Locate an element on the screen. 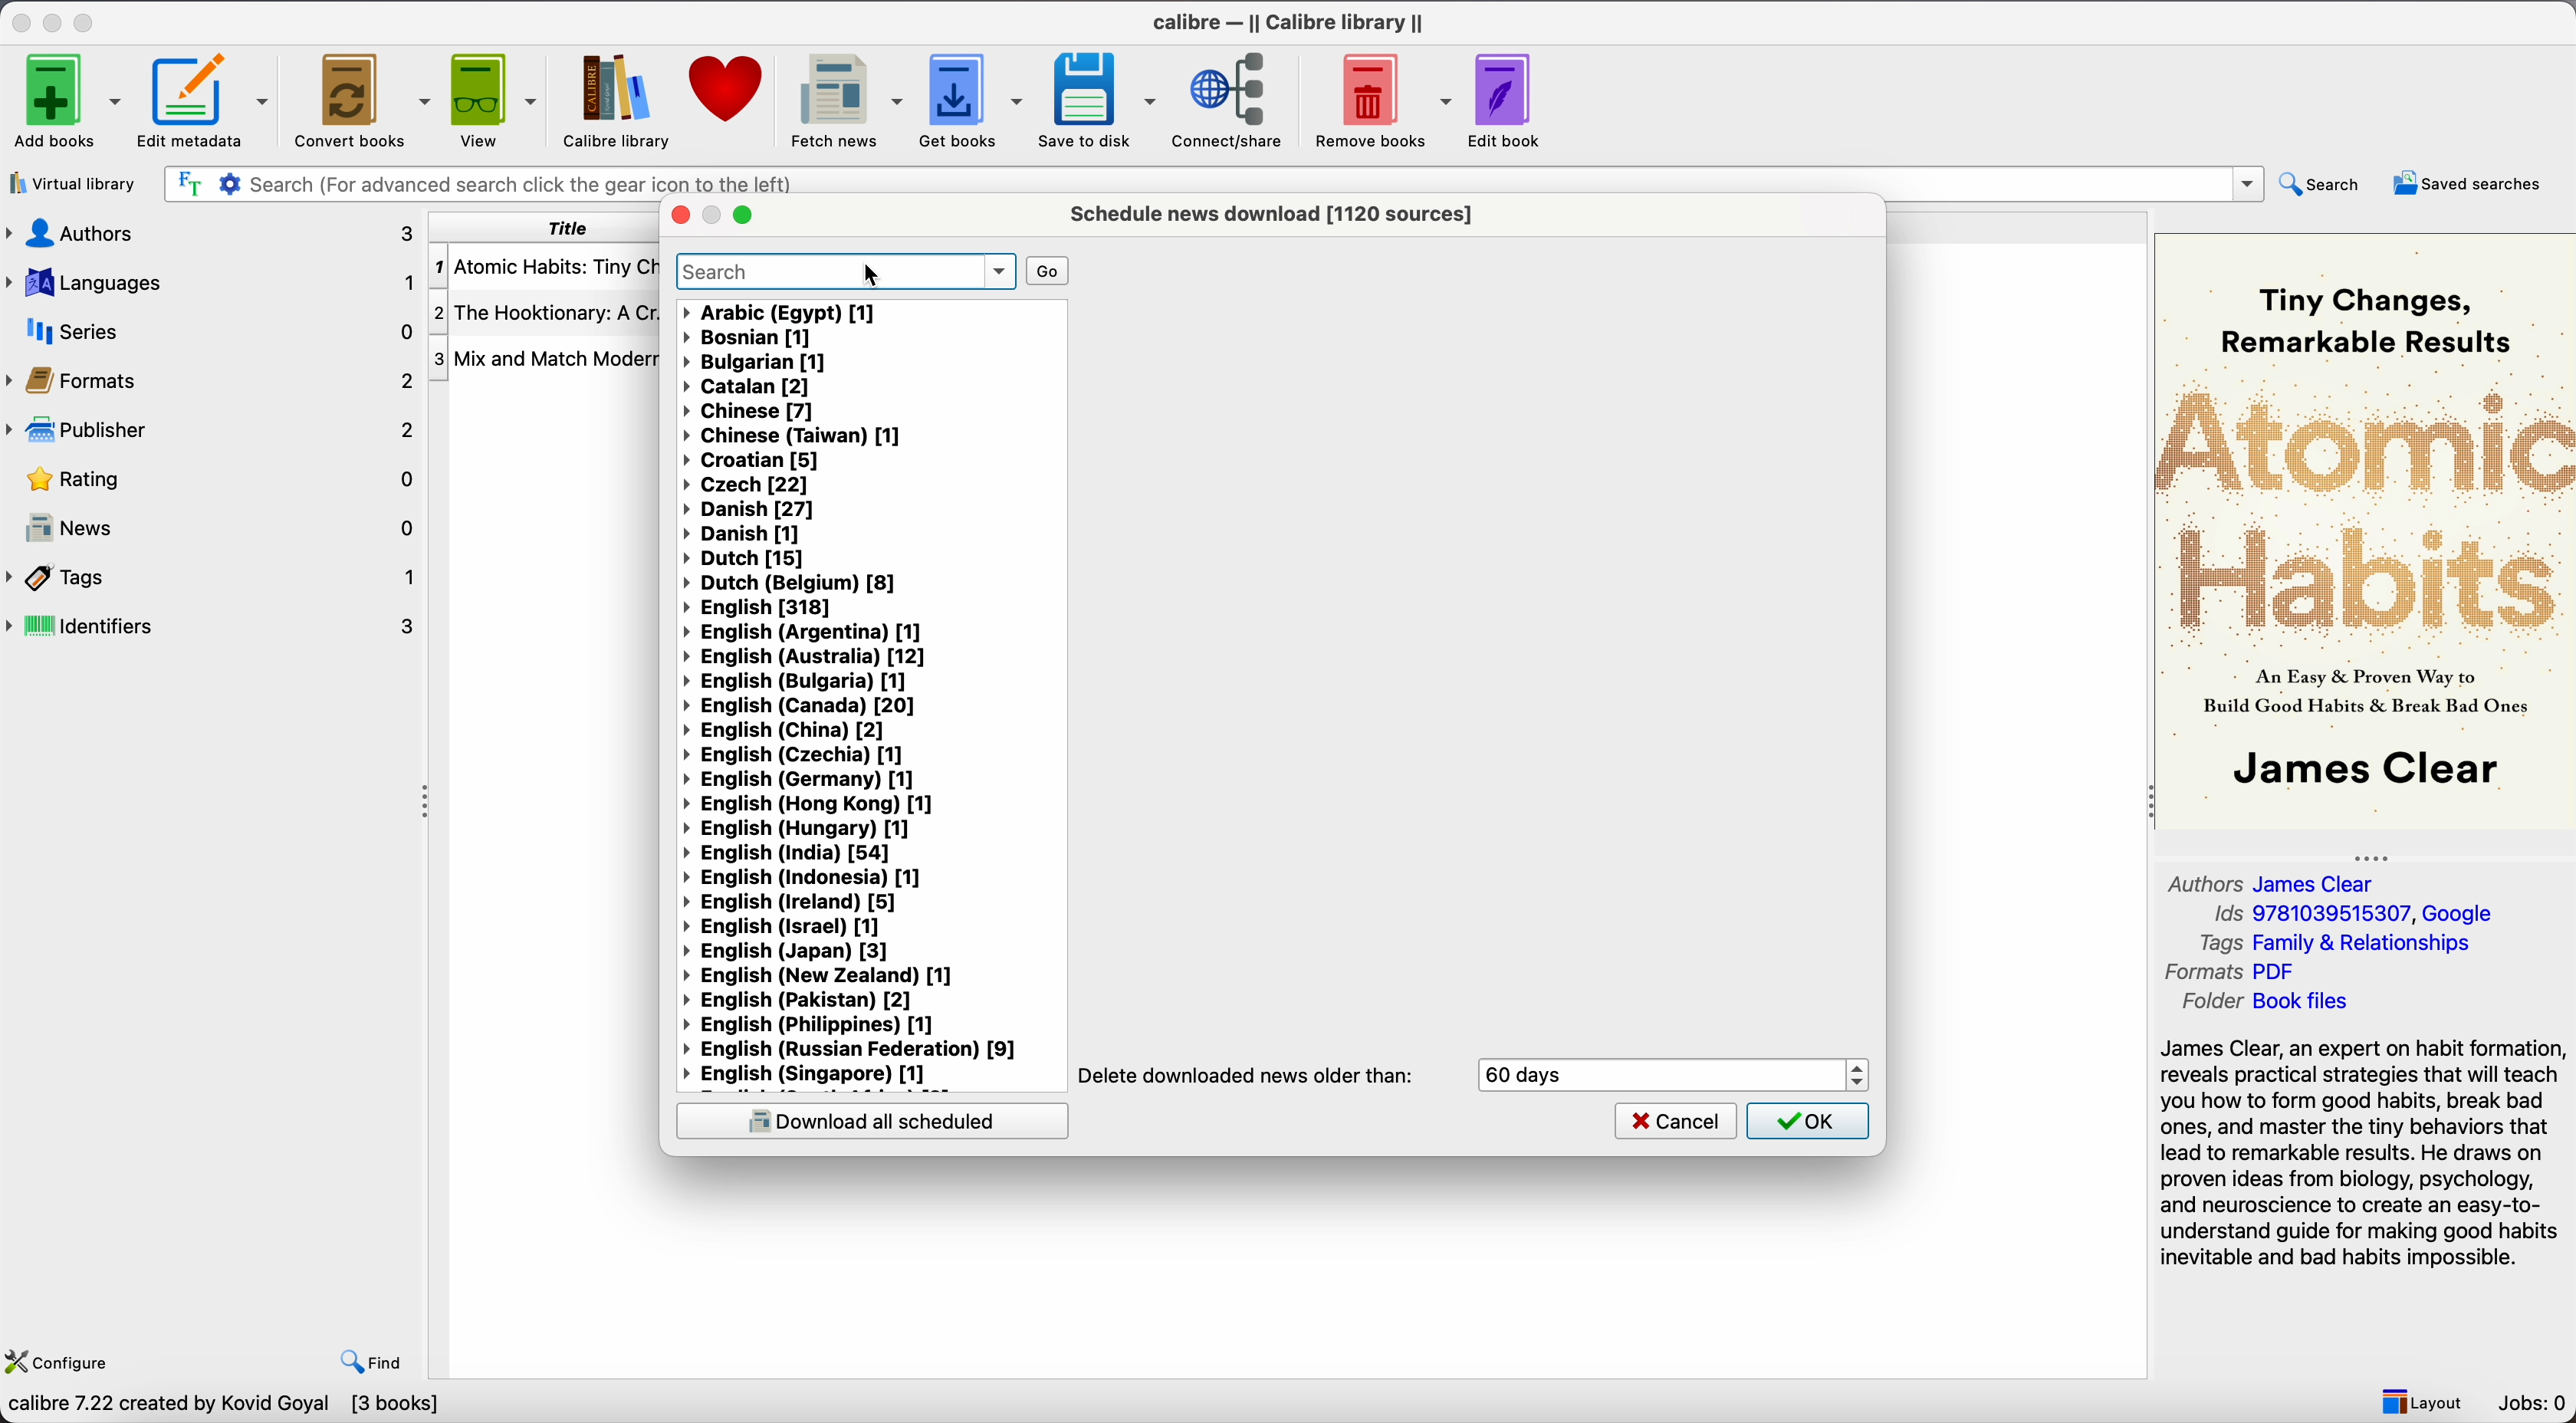 The height and width of the screenshot is (1423, 2576). add books is located at coordinates (61, 99).